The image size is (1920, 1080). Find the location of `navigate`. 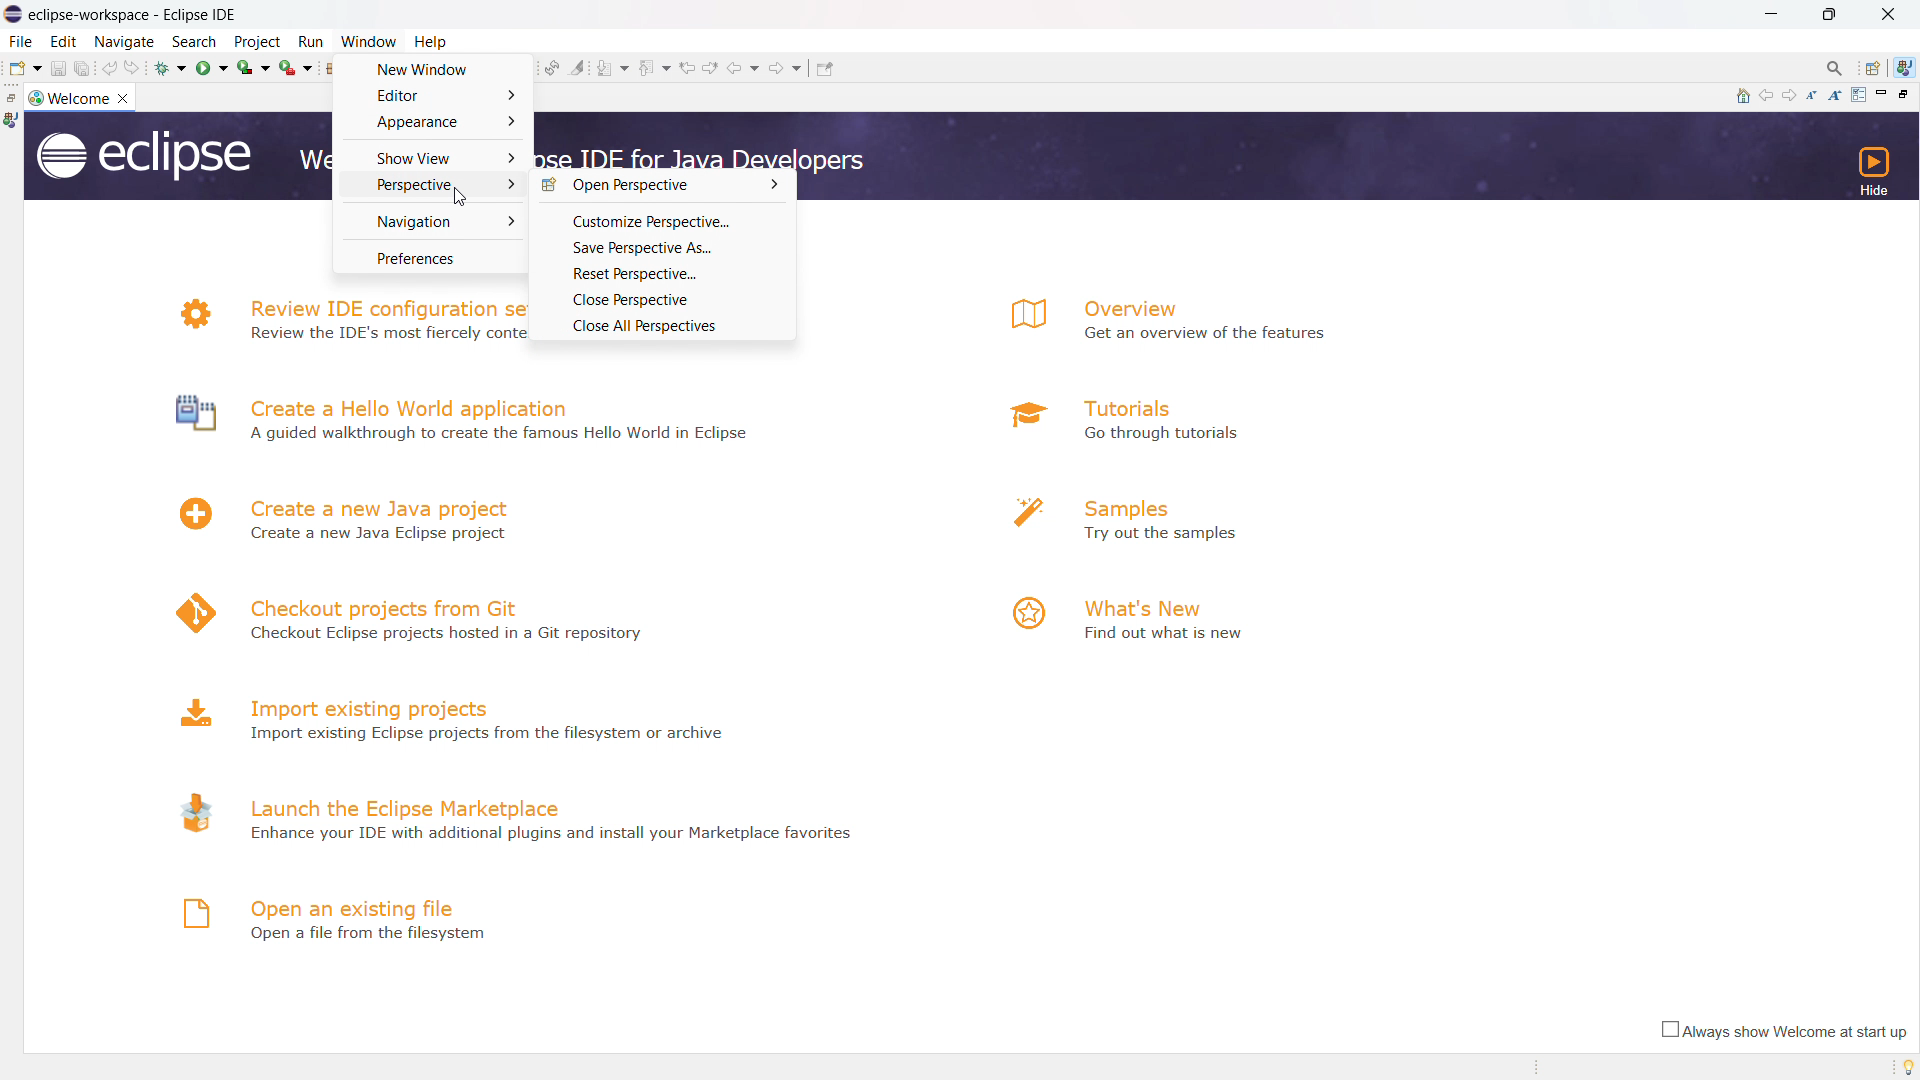

navigate is located at coordinates (125, 42).